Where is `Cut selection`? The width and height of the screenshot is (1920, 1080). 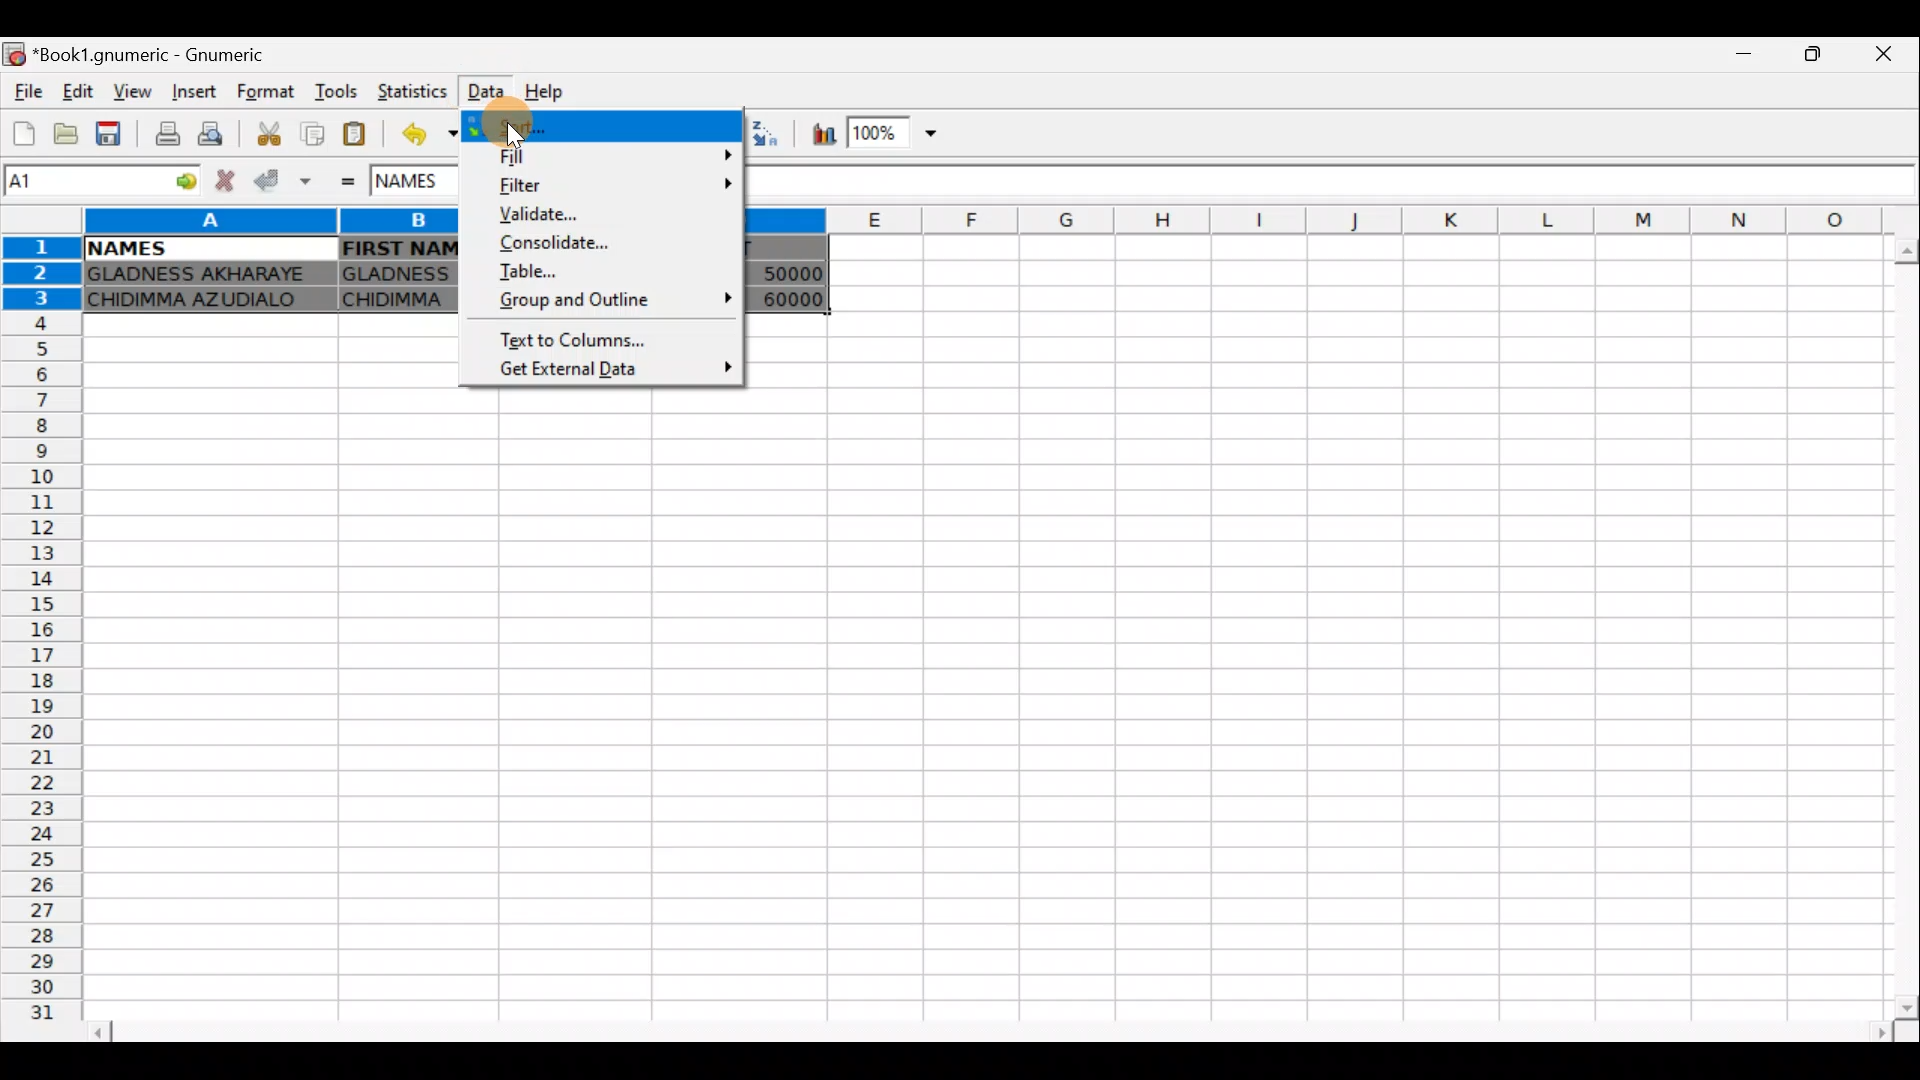
Cut selection is located at coordinates (274, 137).